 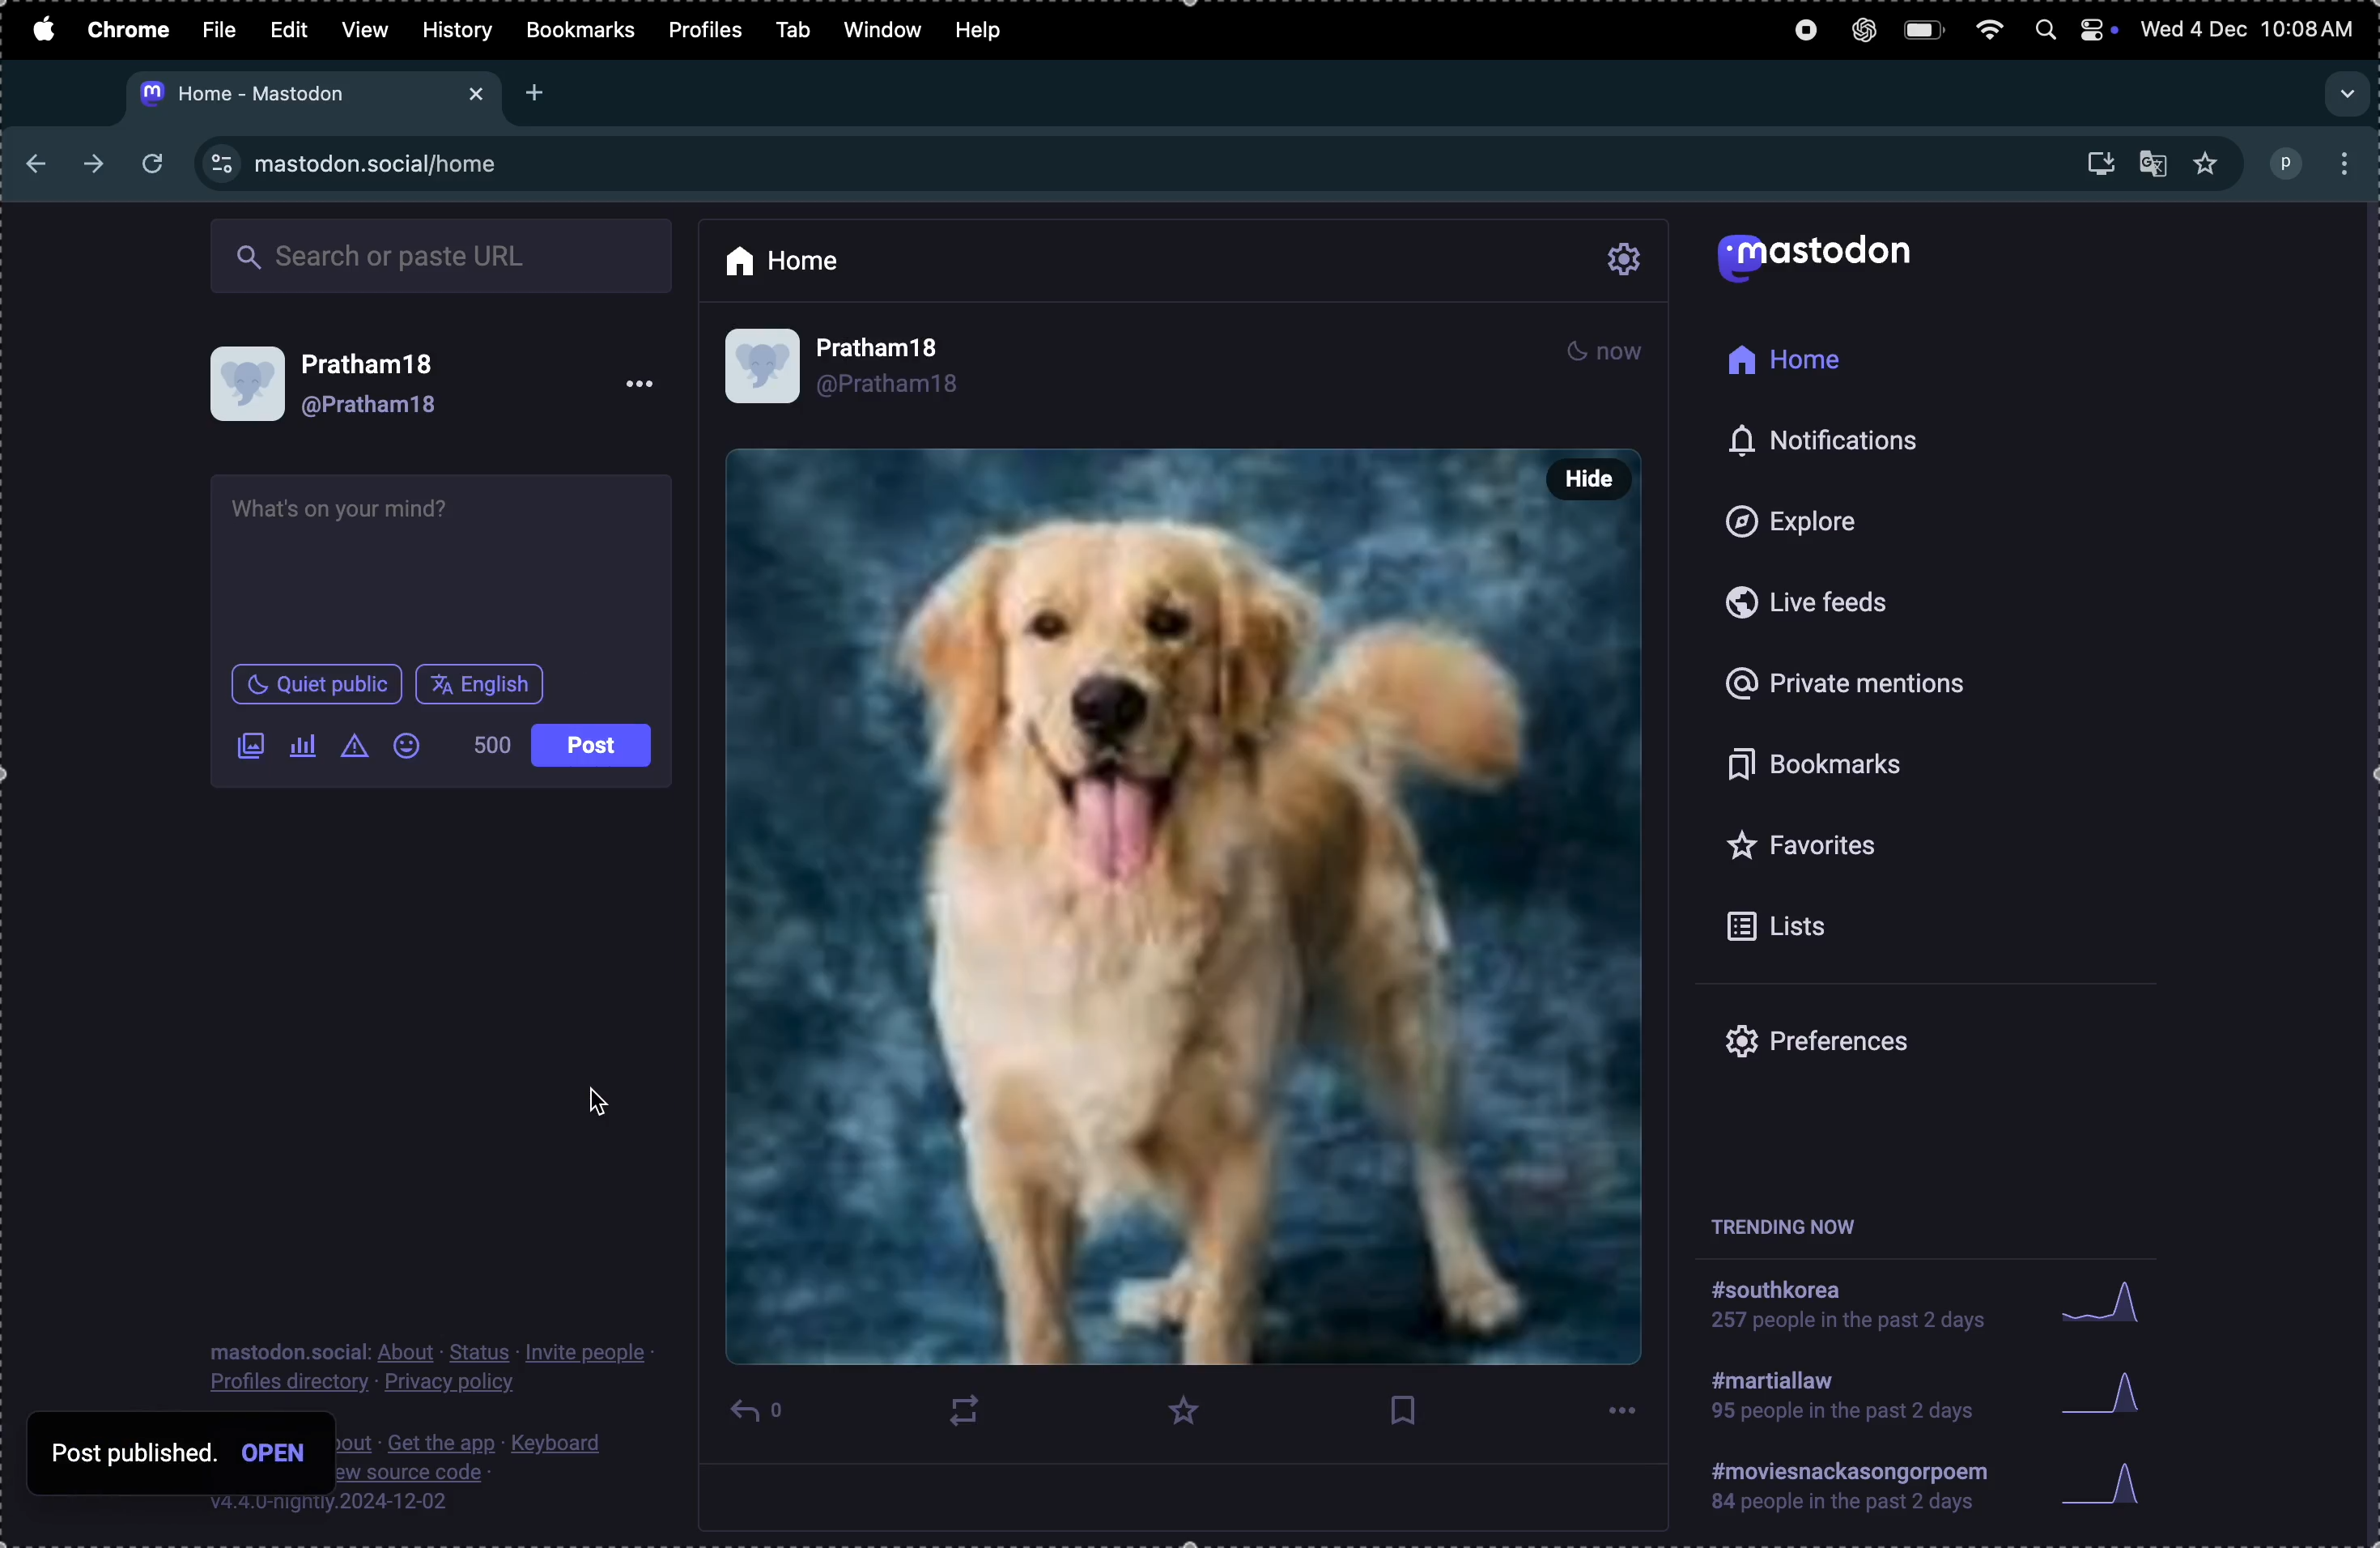 I want to click on # southkorea, so click(x=1845, y=1312).